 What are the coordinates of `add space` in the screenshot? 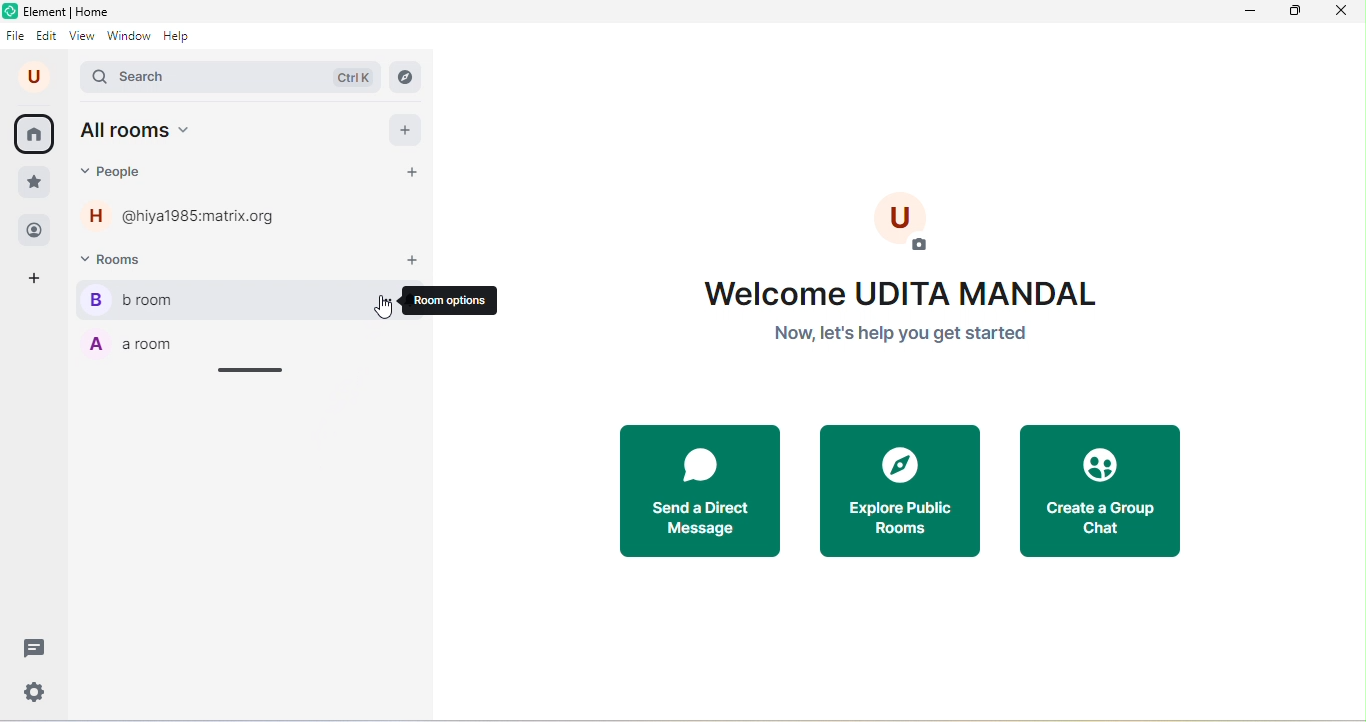 It's located at (34, 277).